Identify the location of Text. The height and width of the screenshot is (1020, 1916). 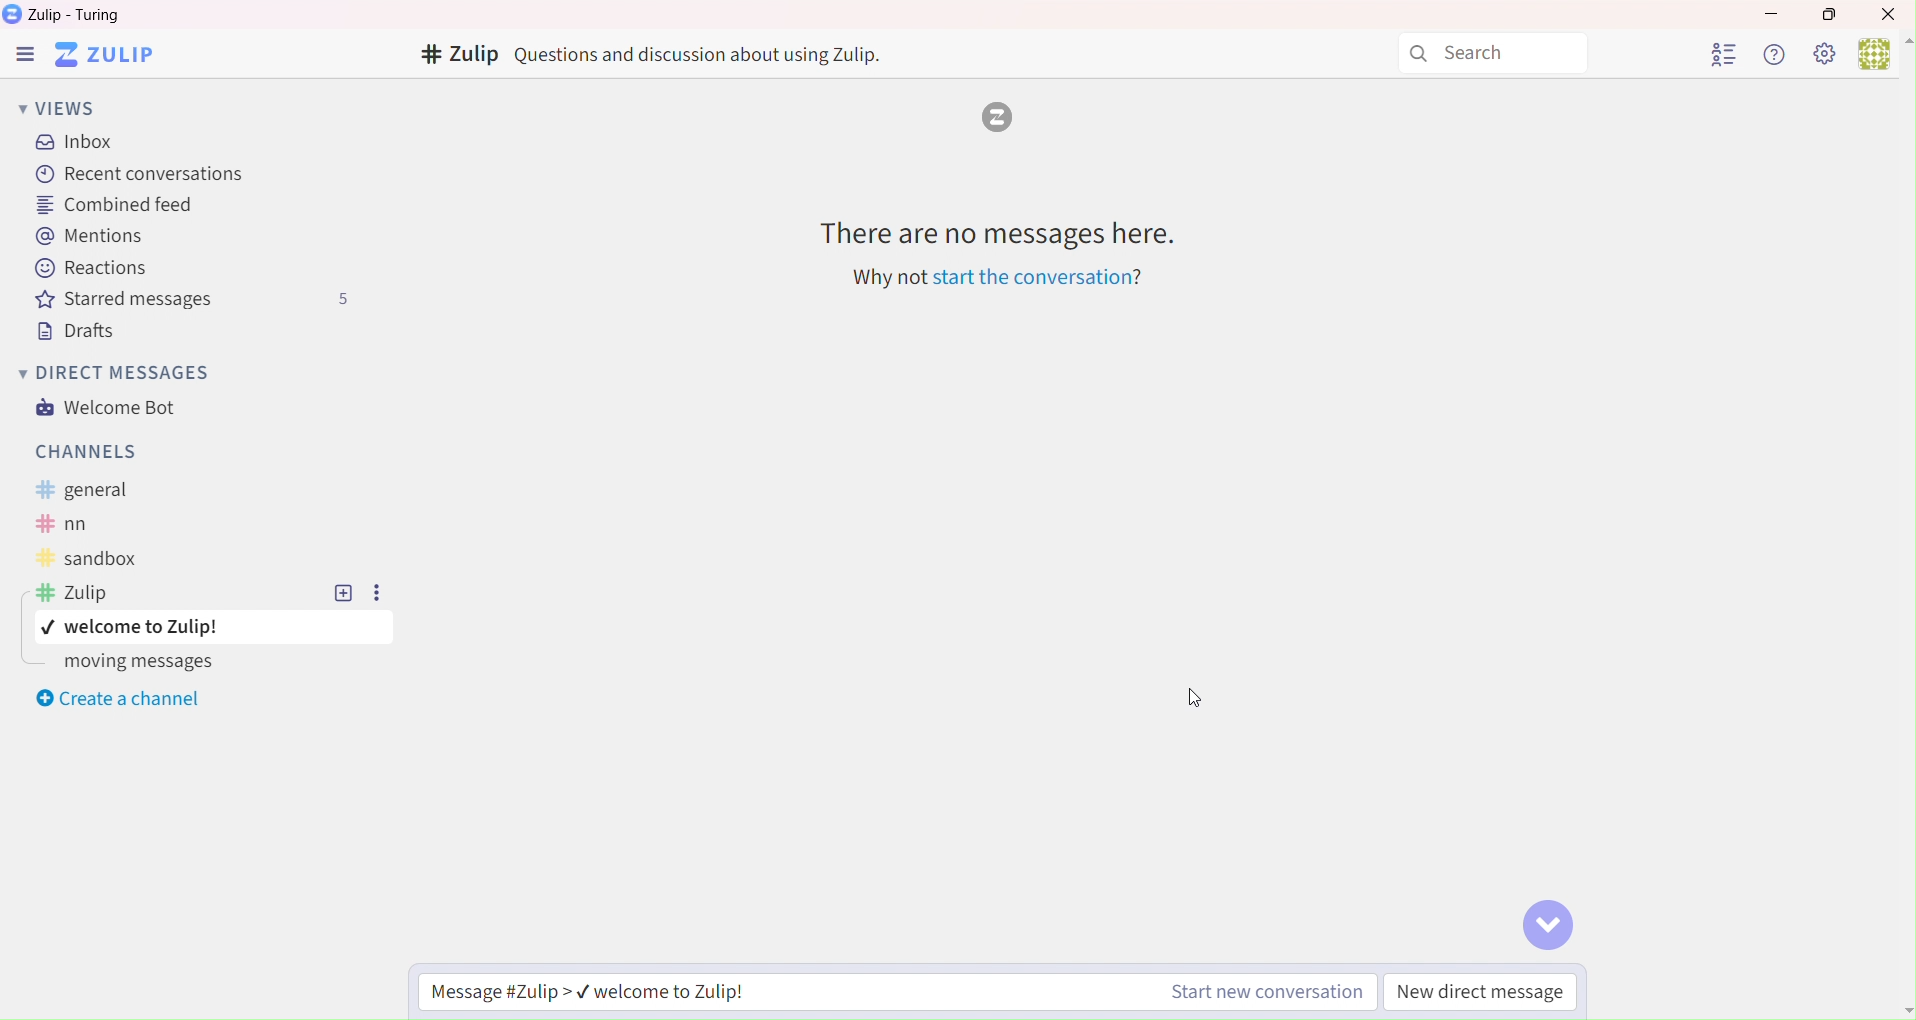
(98, 489).